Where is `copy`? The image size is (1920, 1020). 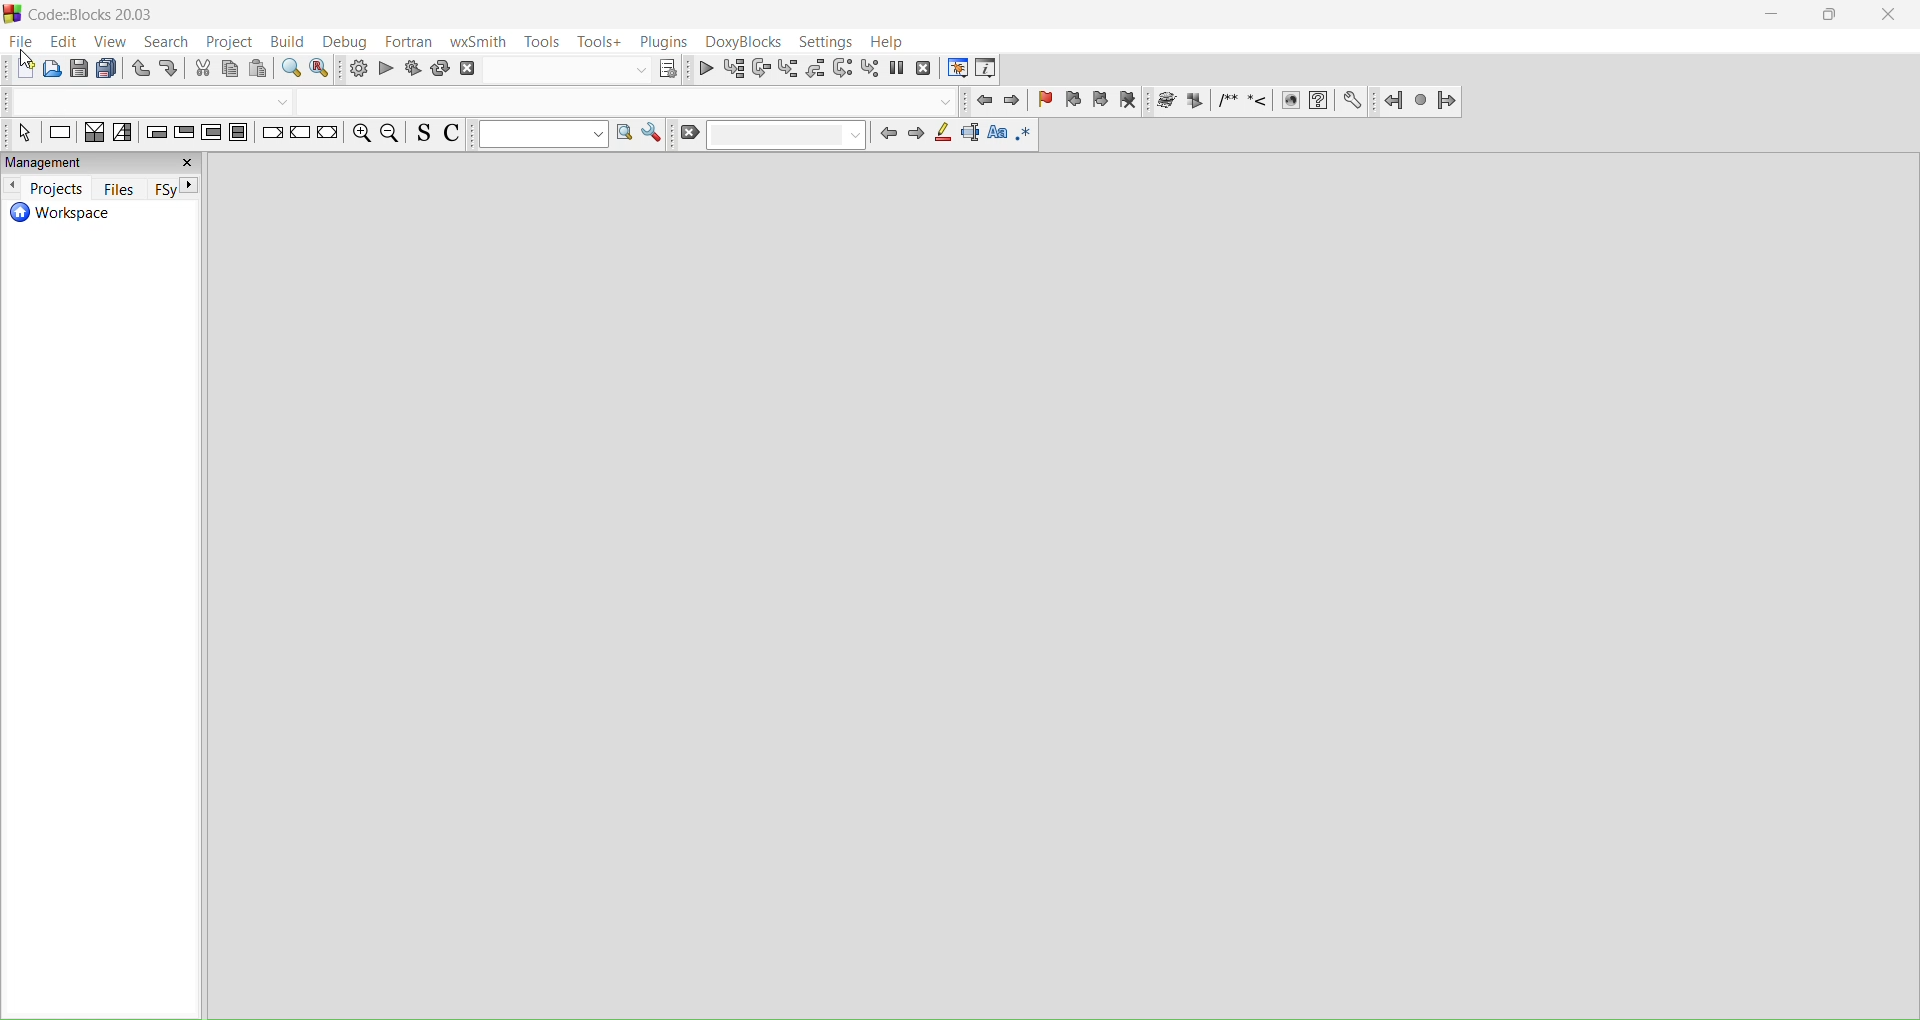
copy is located at coordinates (80, 69).